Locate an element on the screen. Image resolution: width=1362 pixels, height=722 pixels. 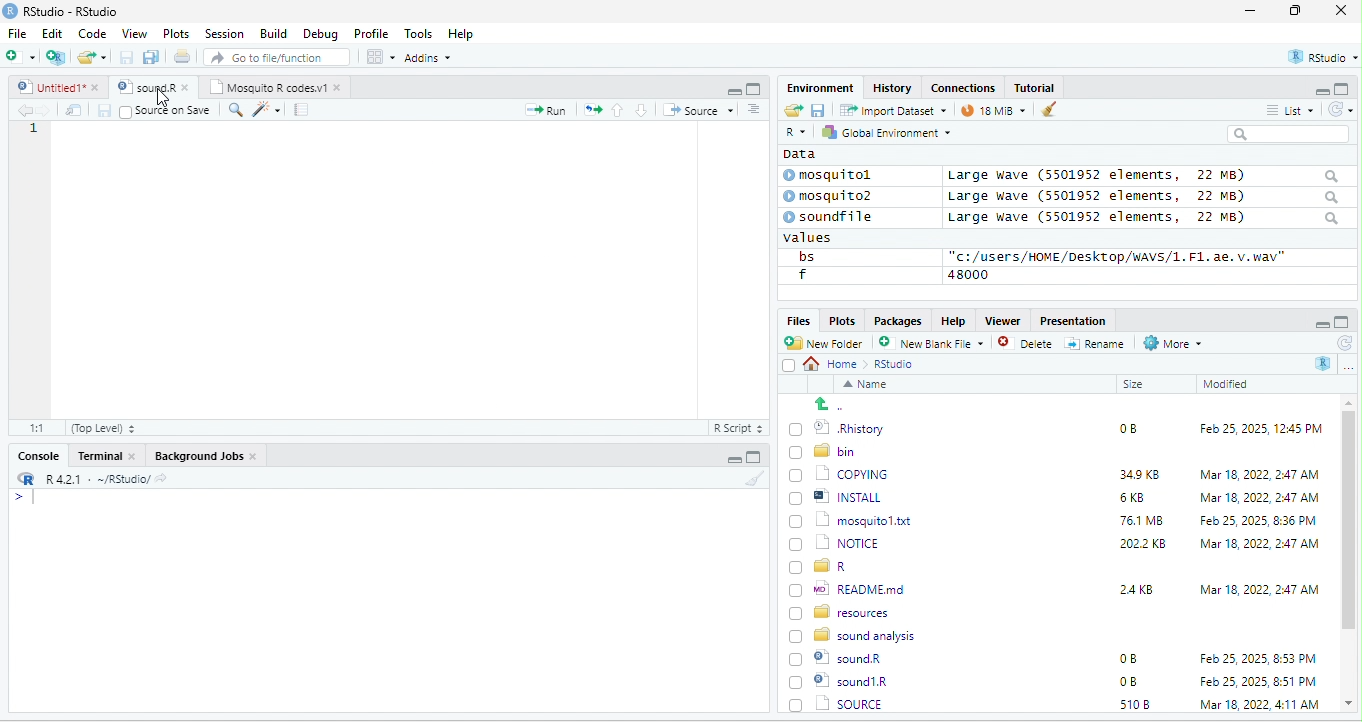
’ New blank File is located at coordinates (937, 346).